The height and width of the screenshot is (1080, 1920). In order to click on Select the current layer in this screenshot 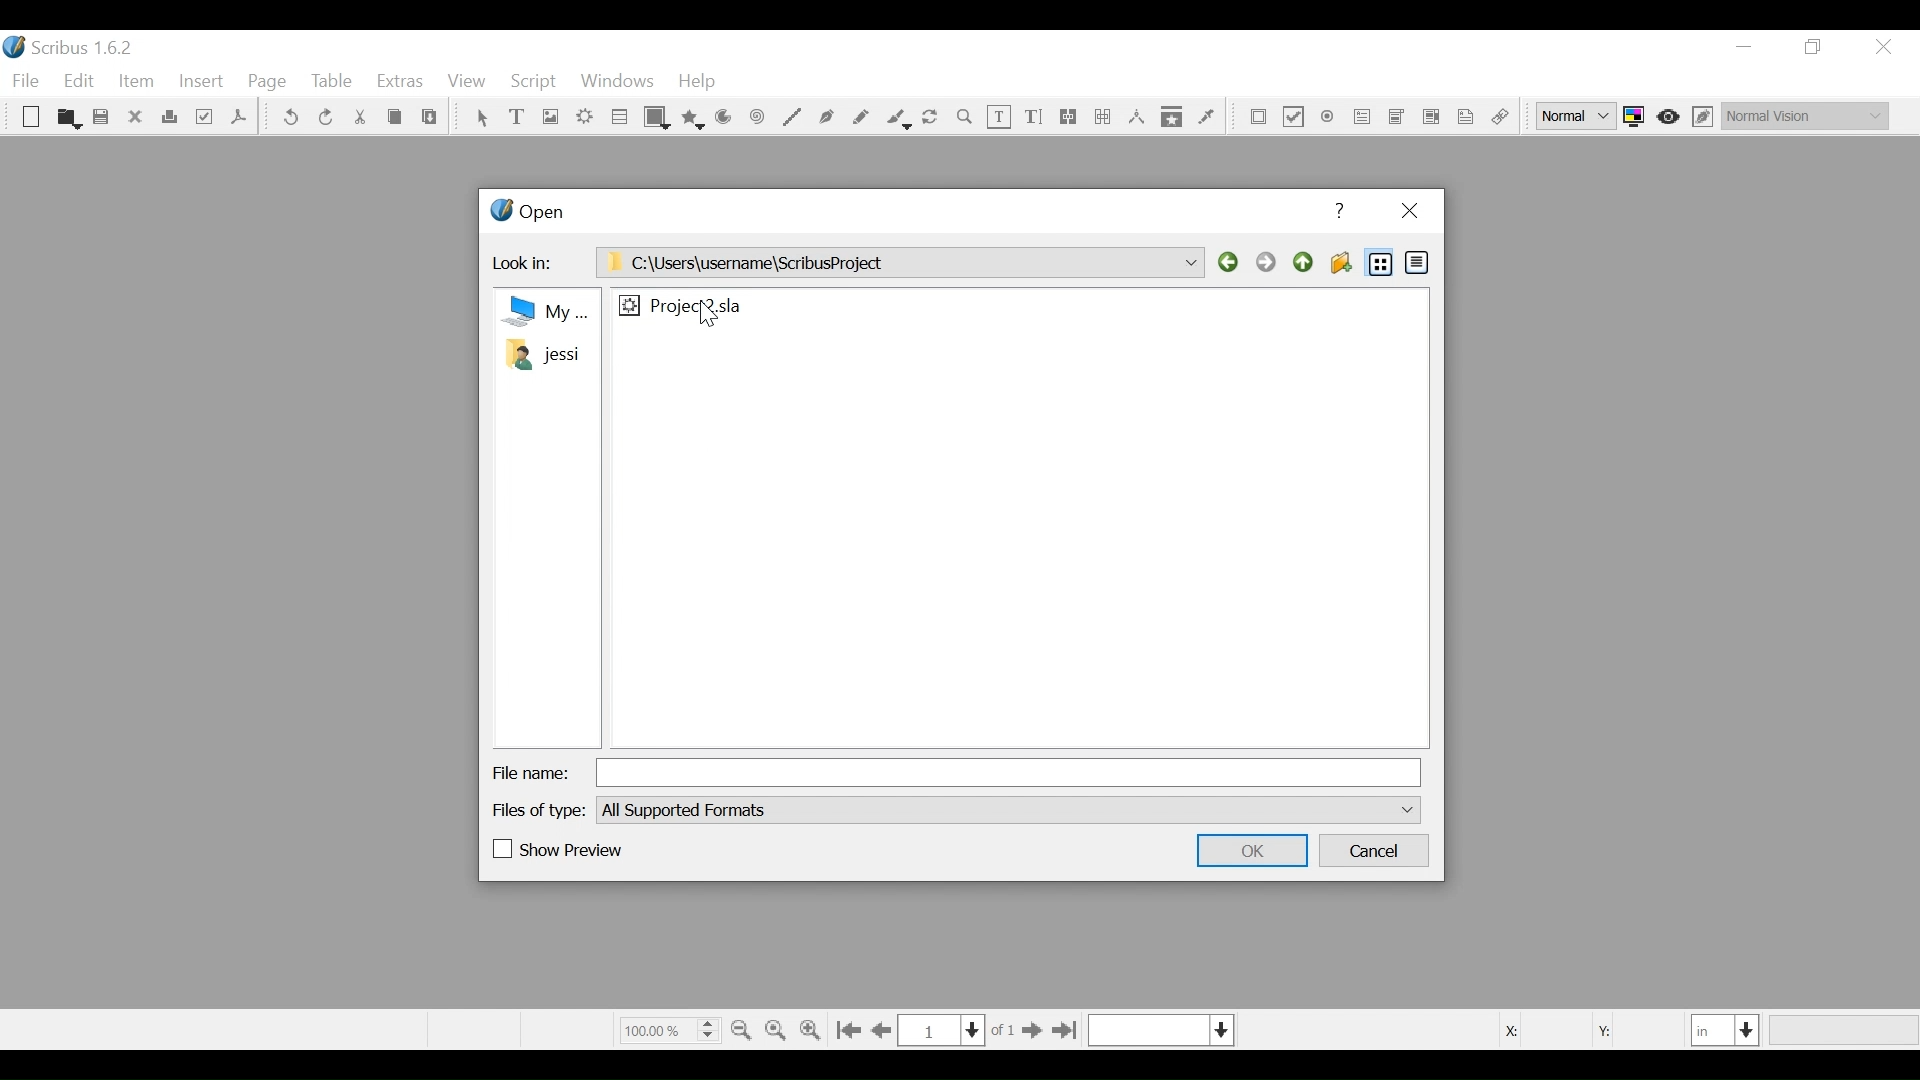, I will do `click(1161, 1030)`.